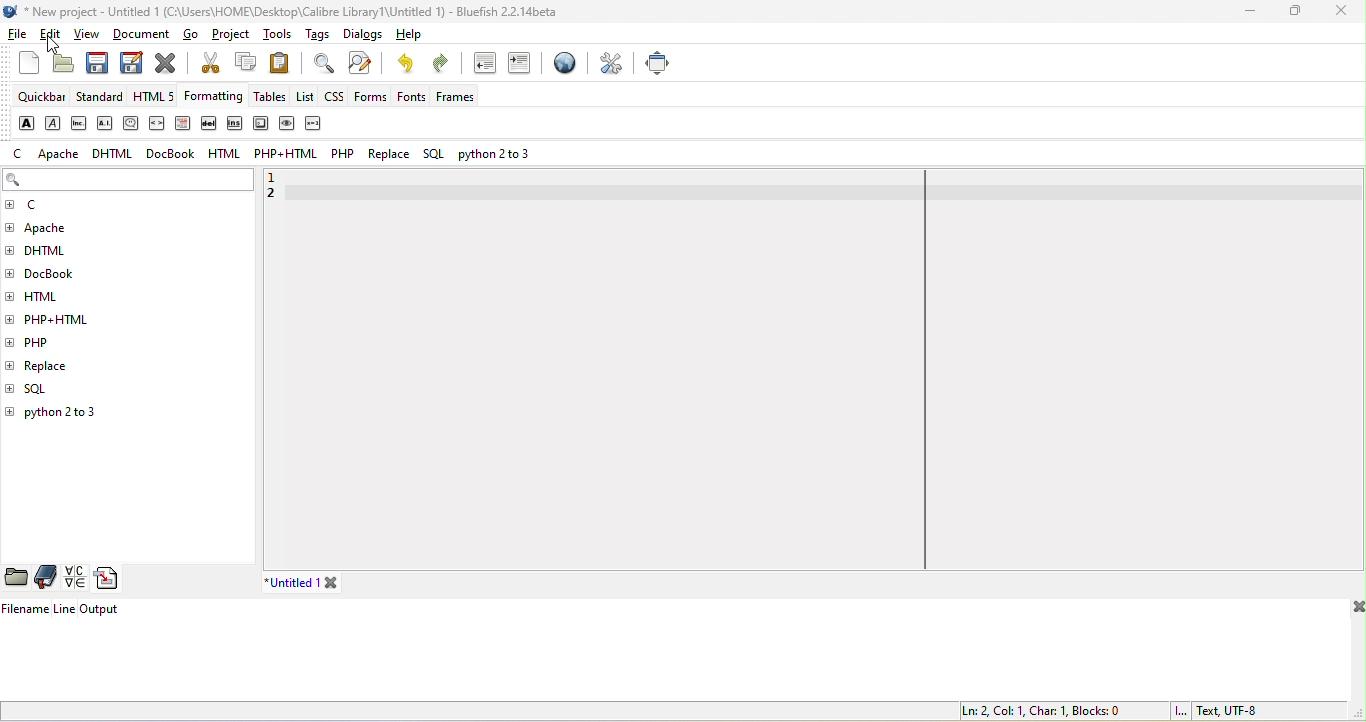 The image size is (1366, 722). What do you see at coordinates (287, 156) in the screenshot?
I see `php+html` at bounding box center [287, 156].